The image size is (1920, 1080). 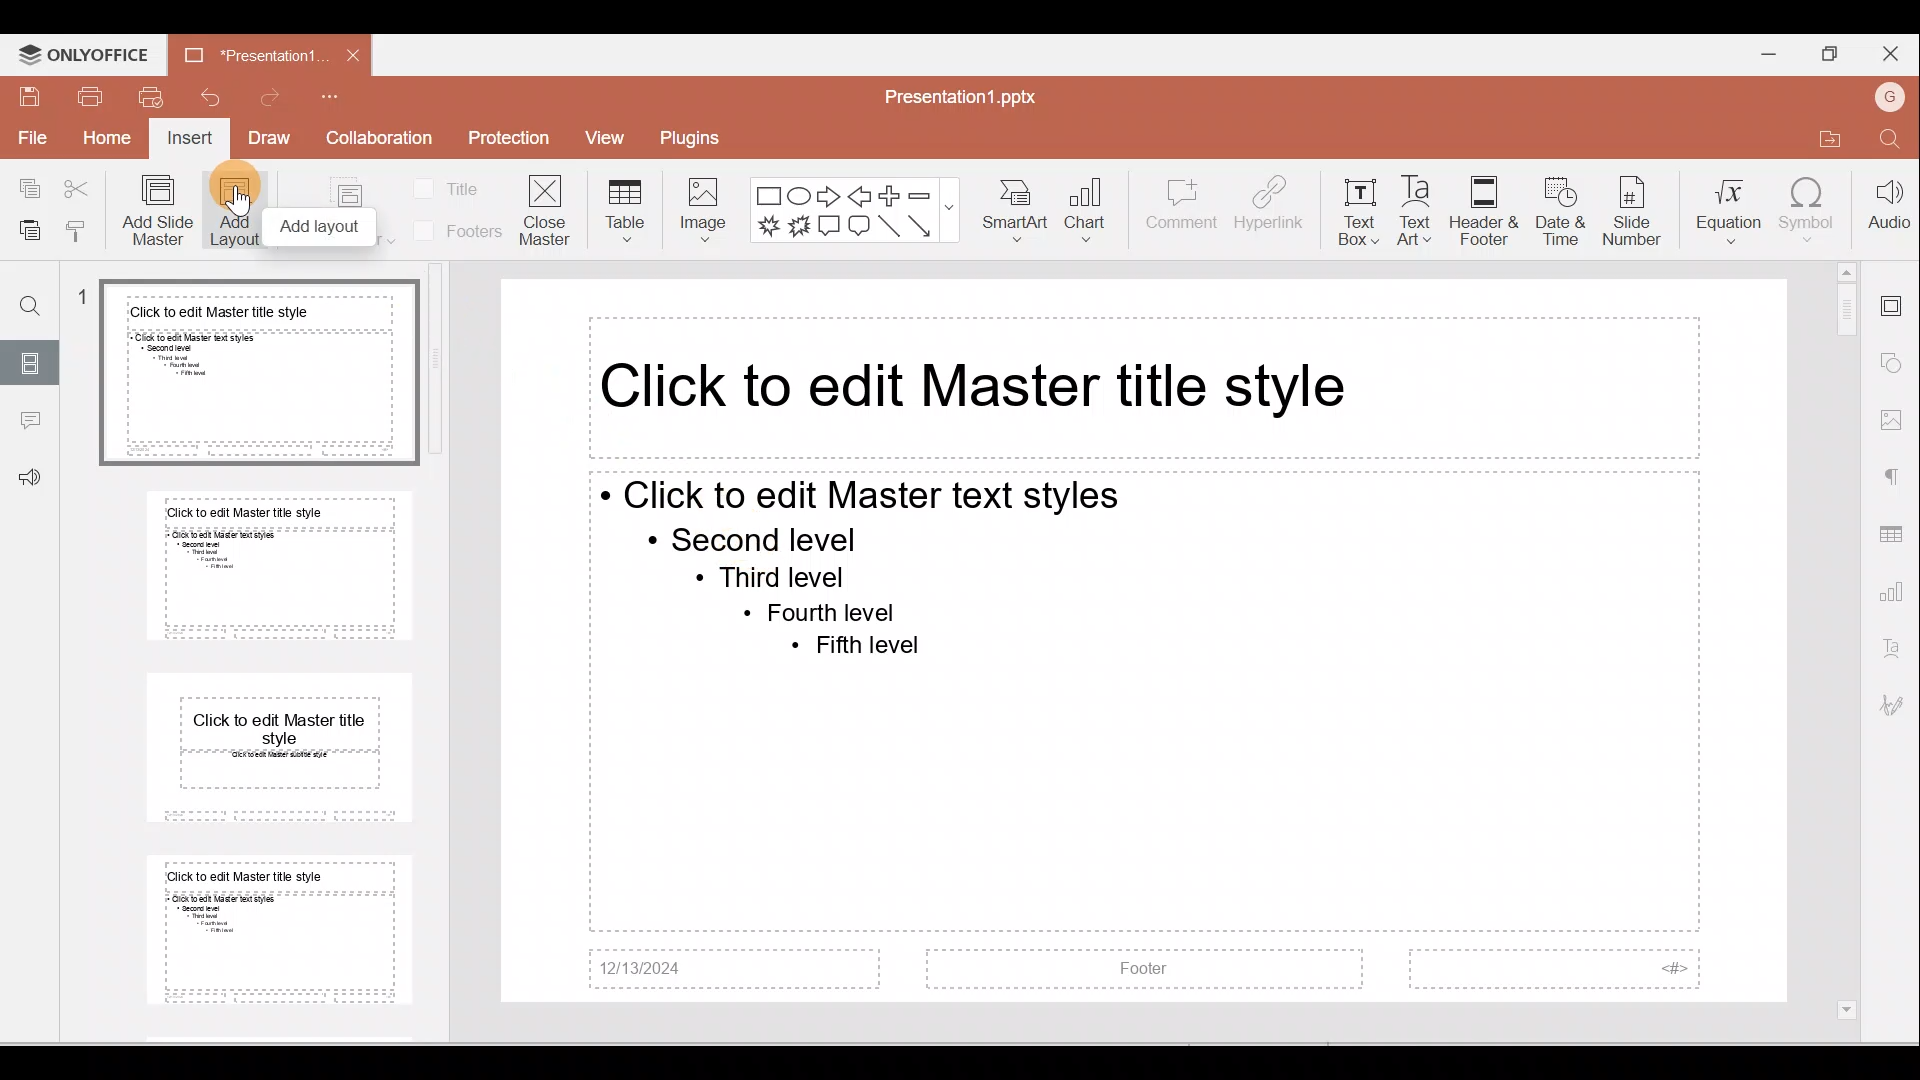 I want to click on Text box, so click(x=1356, y=218).